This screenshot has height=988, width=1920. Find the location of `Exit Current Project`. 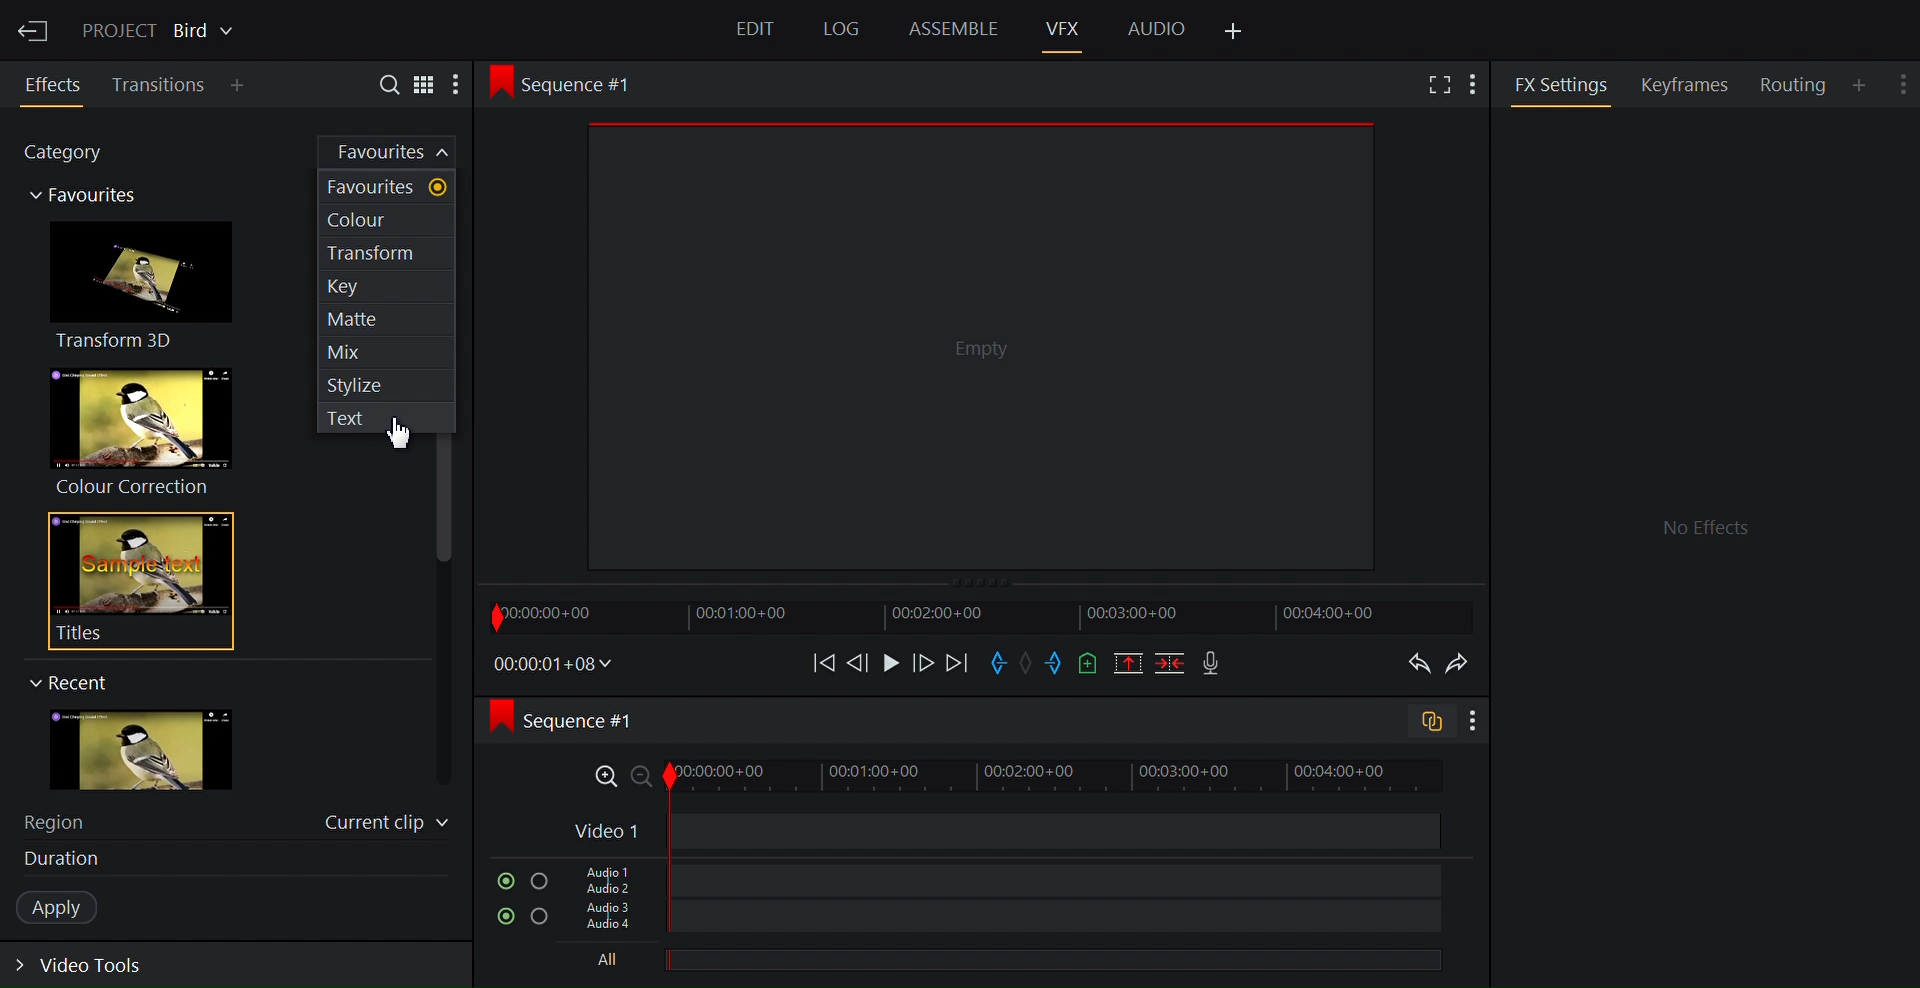

Exit Current Project is located at coordinates (35, 28).